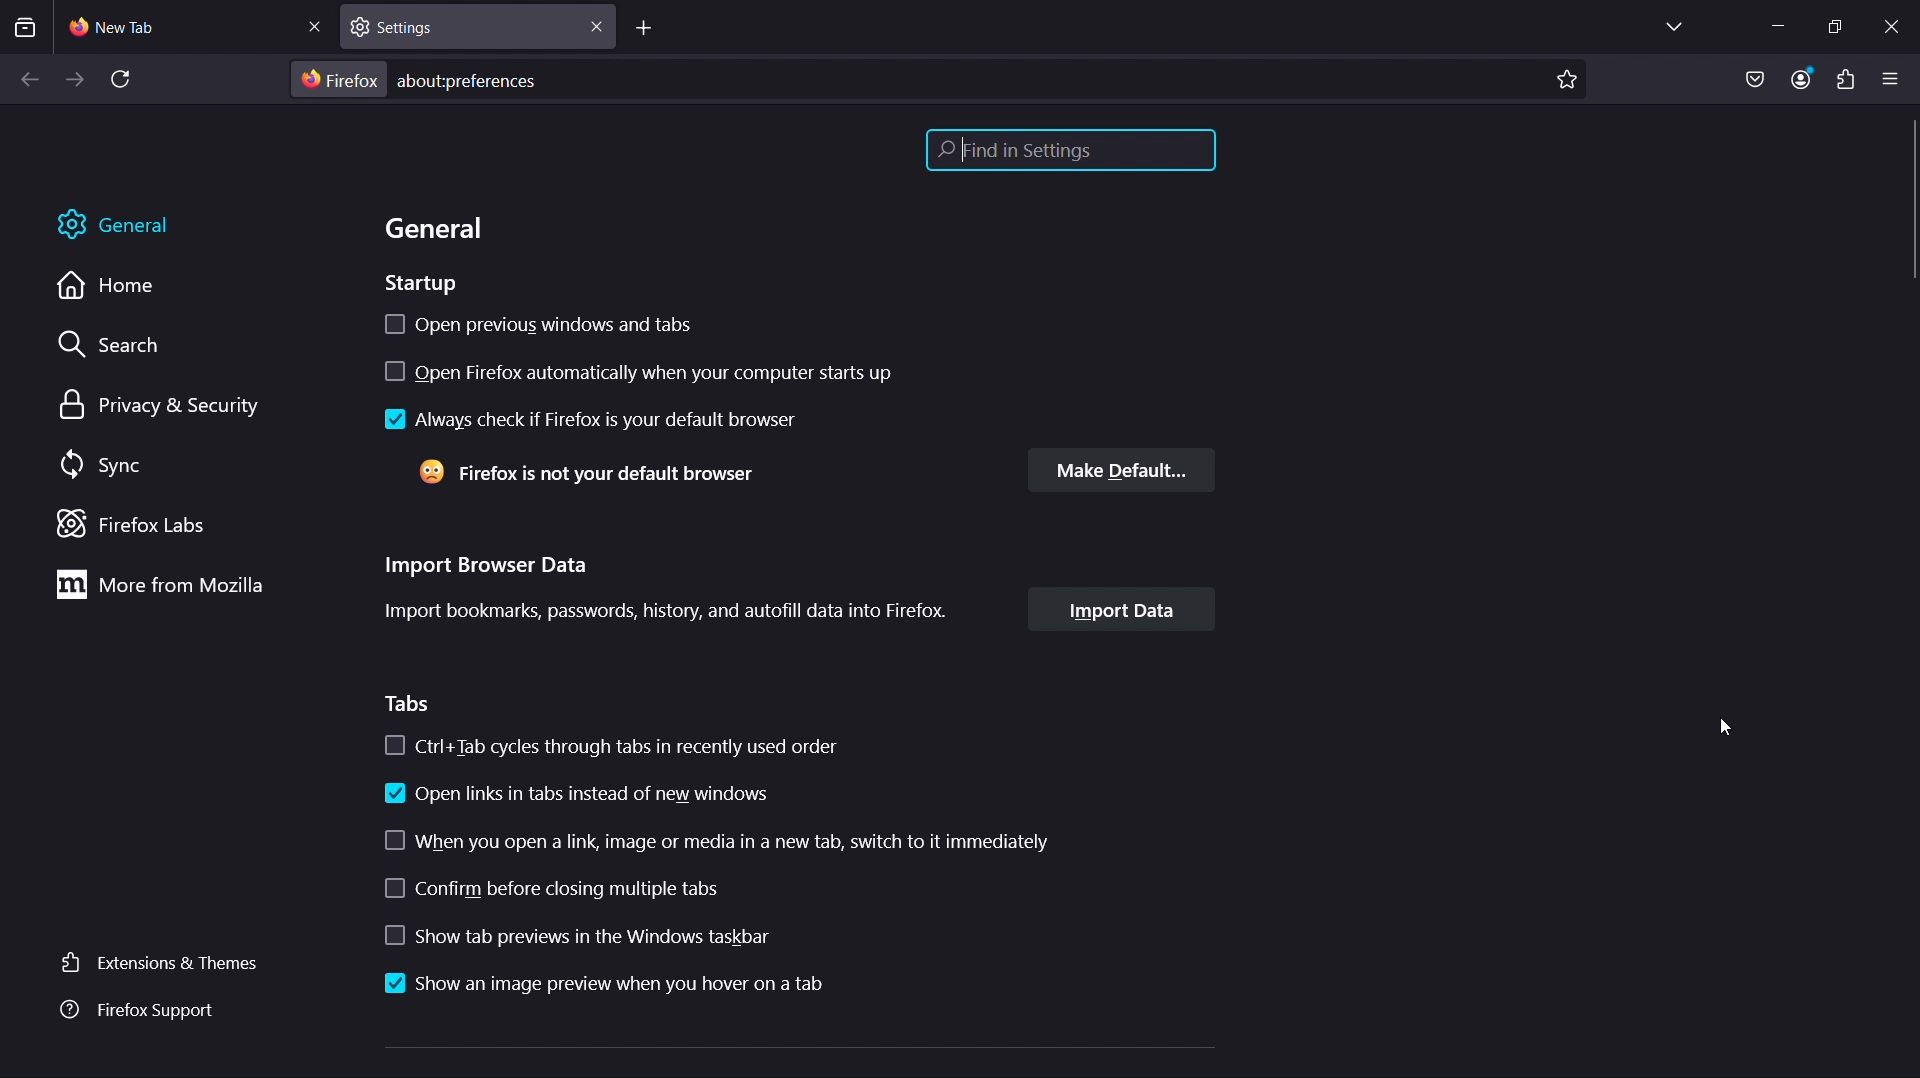  I want to click on Extensions and Themes, so click(166, 962).